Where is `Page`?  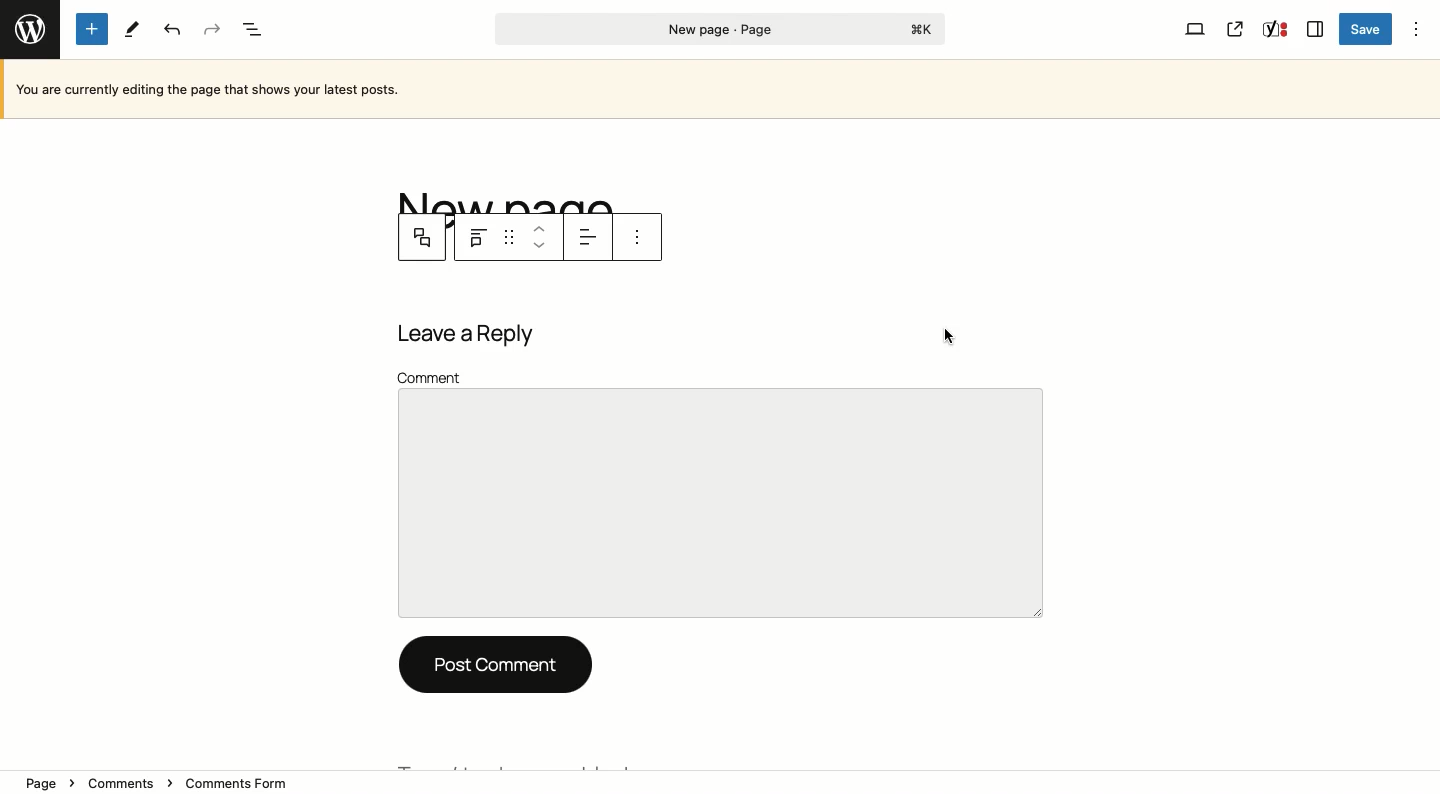
Page is located at coordinates (719, 28).